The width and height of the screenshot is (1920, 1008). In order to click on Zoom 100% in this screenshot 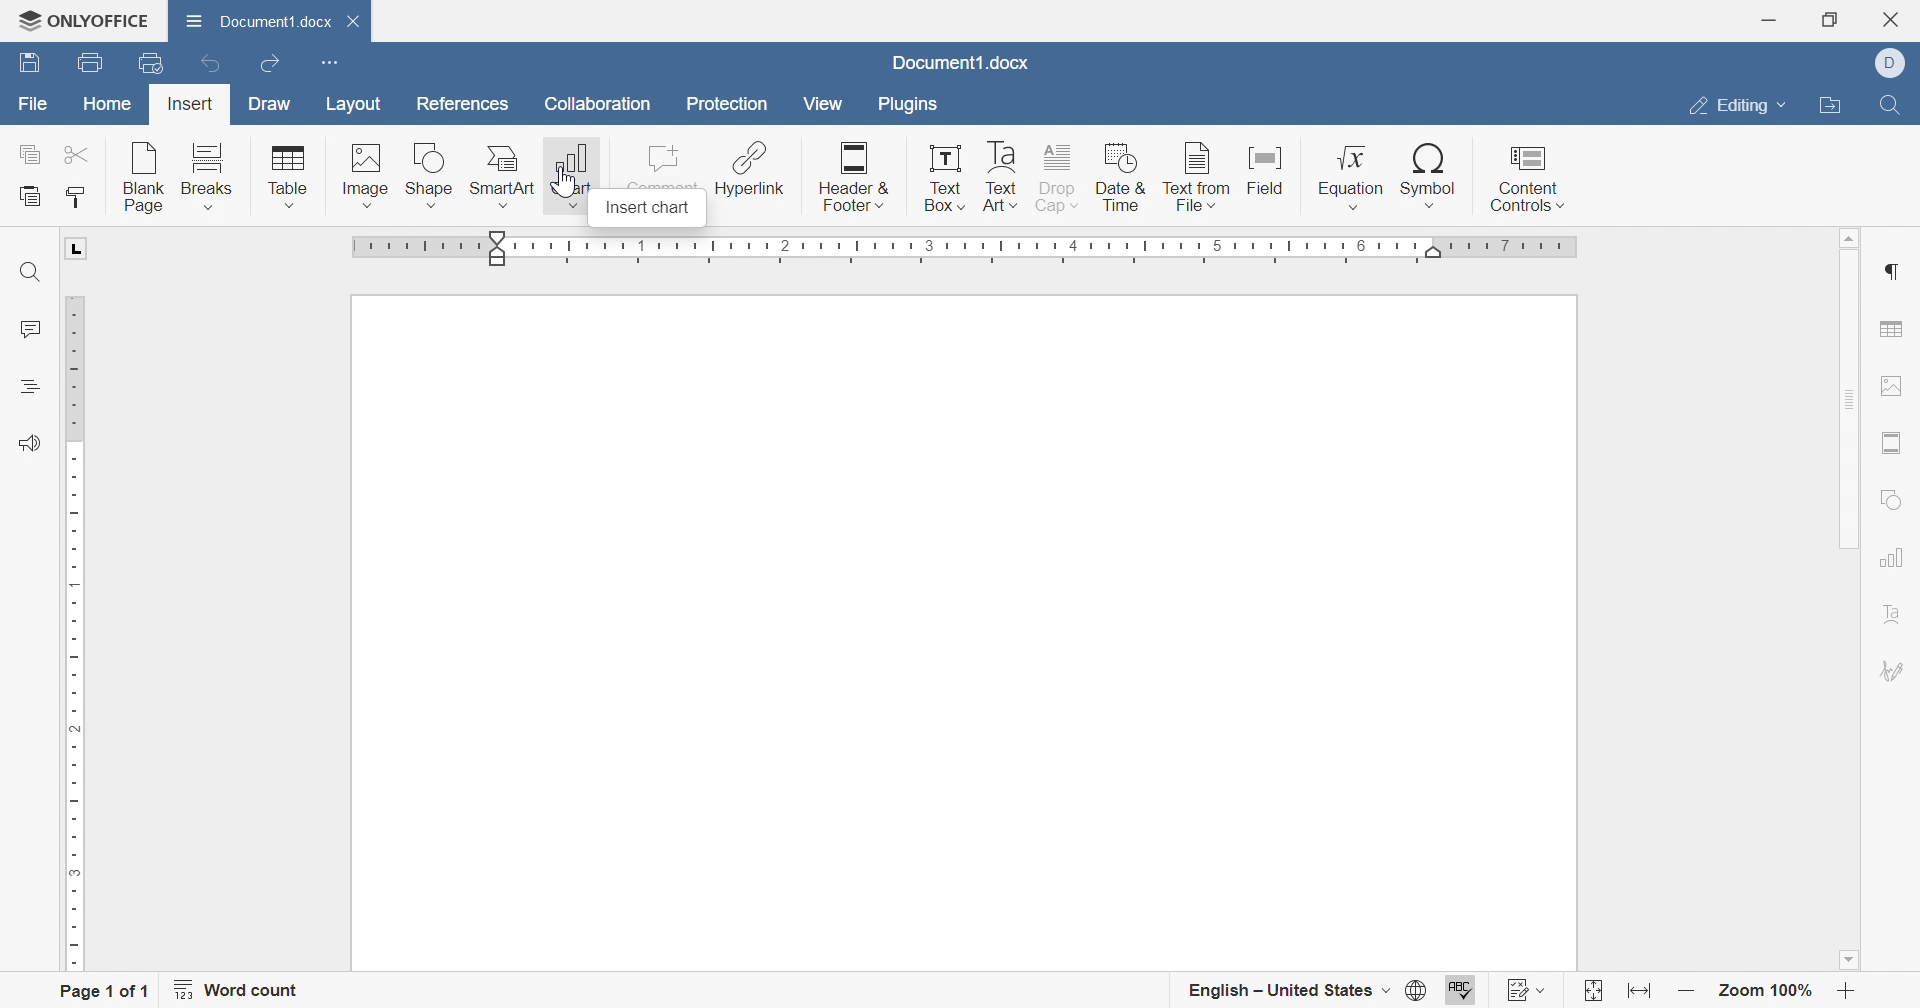, I will do `click(1768, 989)`.